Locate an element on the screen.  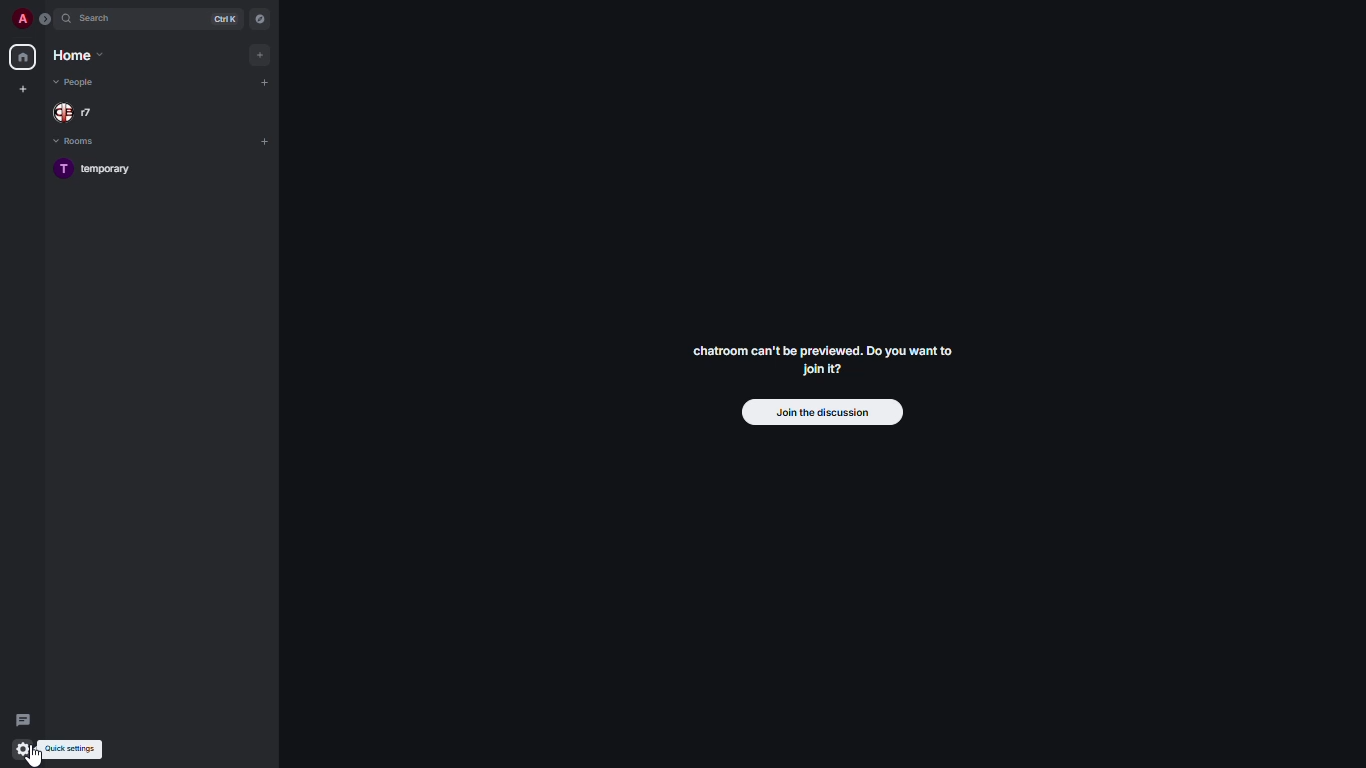
cursor is located at coordinates (38, 755).